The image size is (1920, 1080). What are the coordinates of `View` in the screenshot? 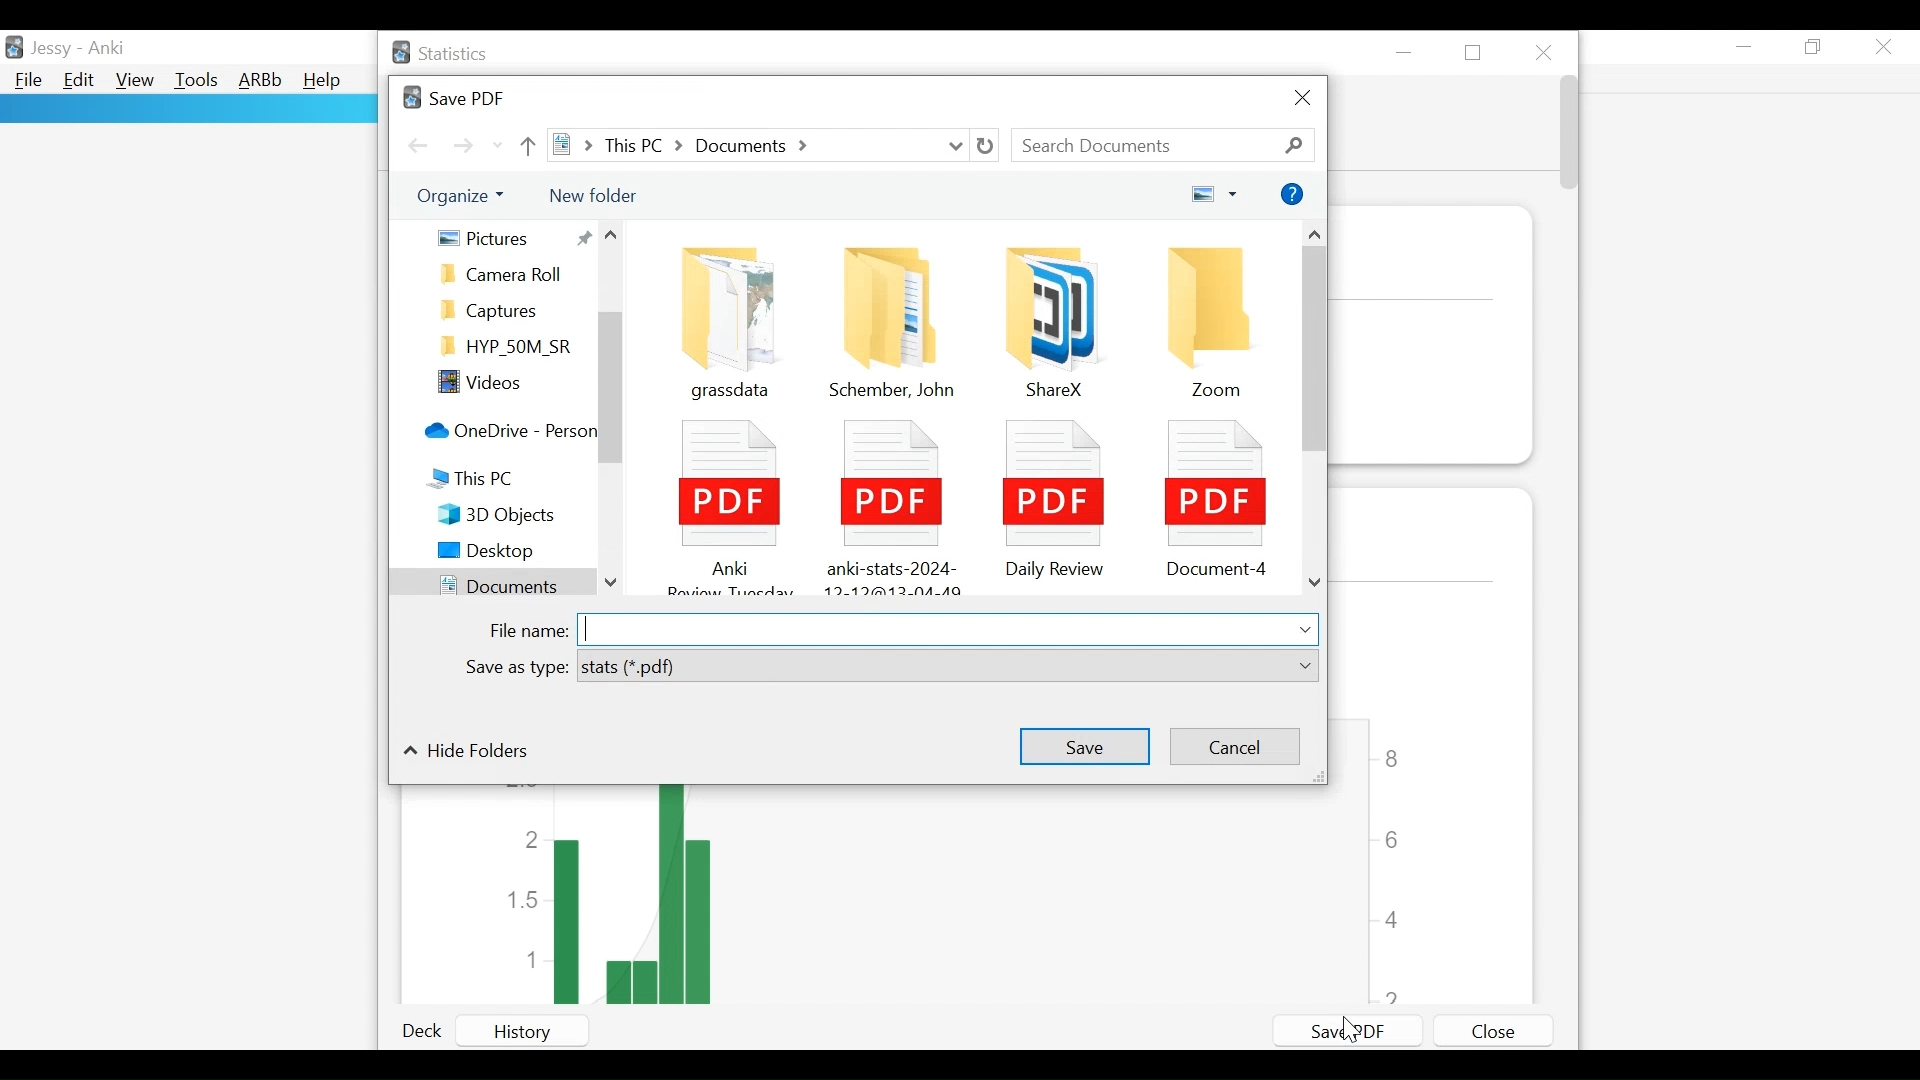 It's located at (134, 81).